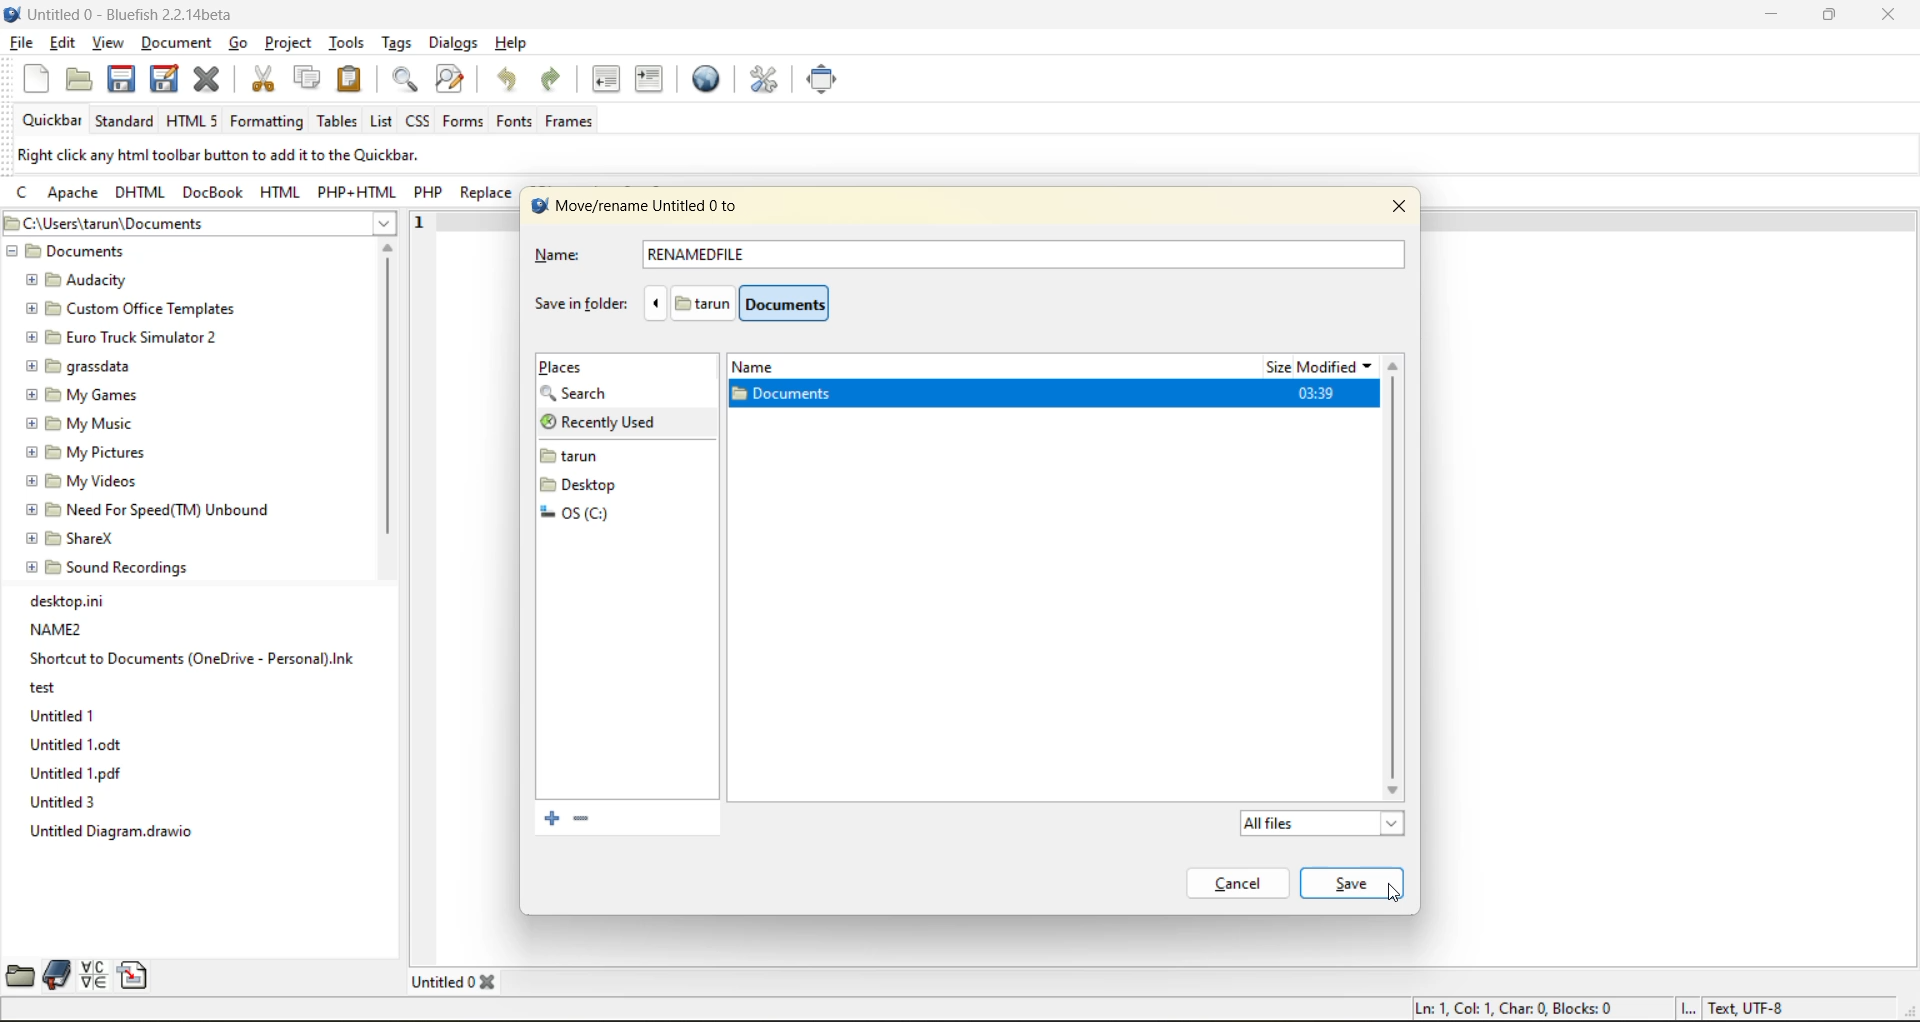 The image size is (1920, 1022). Describe the element at coordinates (580, 303) in the screenshot. I see `save in folder` at that location.